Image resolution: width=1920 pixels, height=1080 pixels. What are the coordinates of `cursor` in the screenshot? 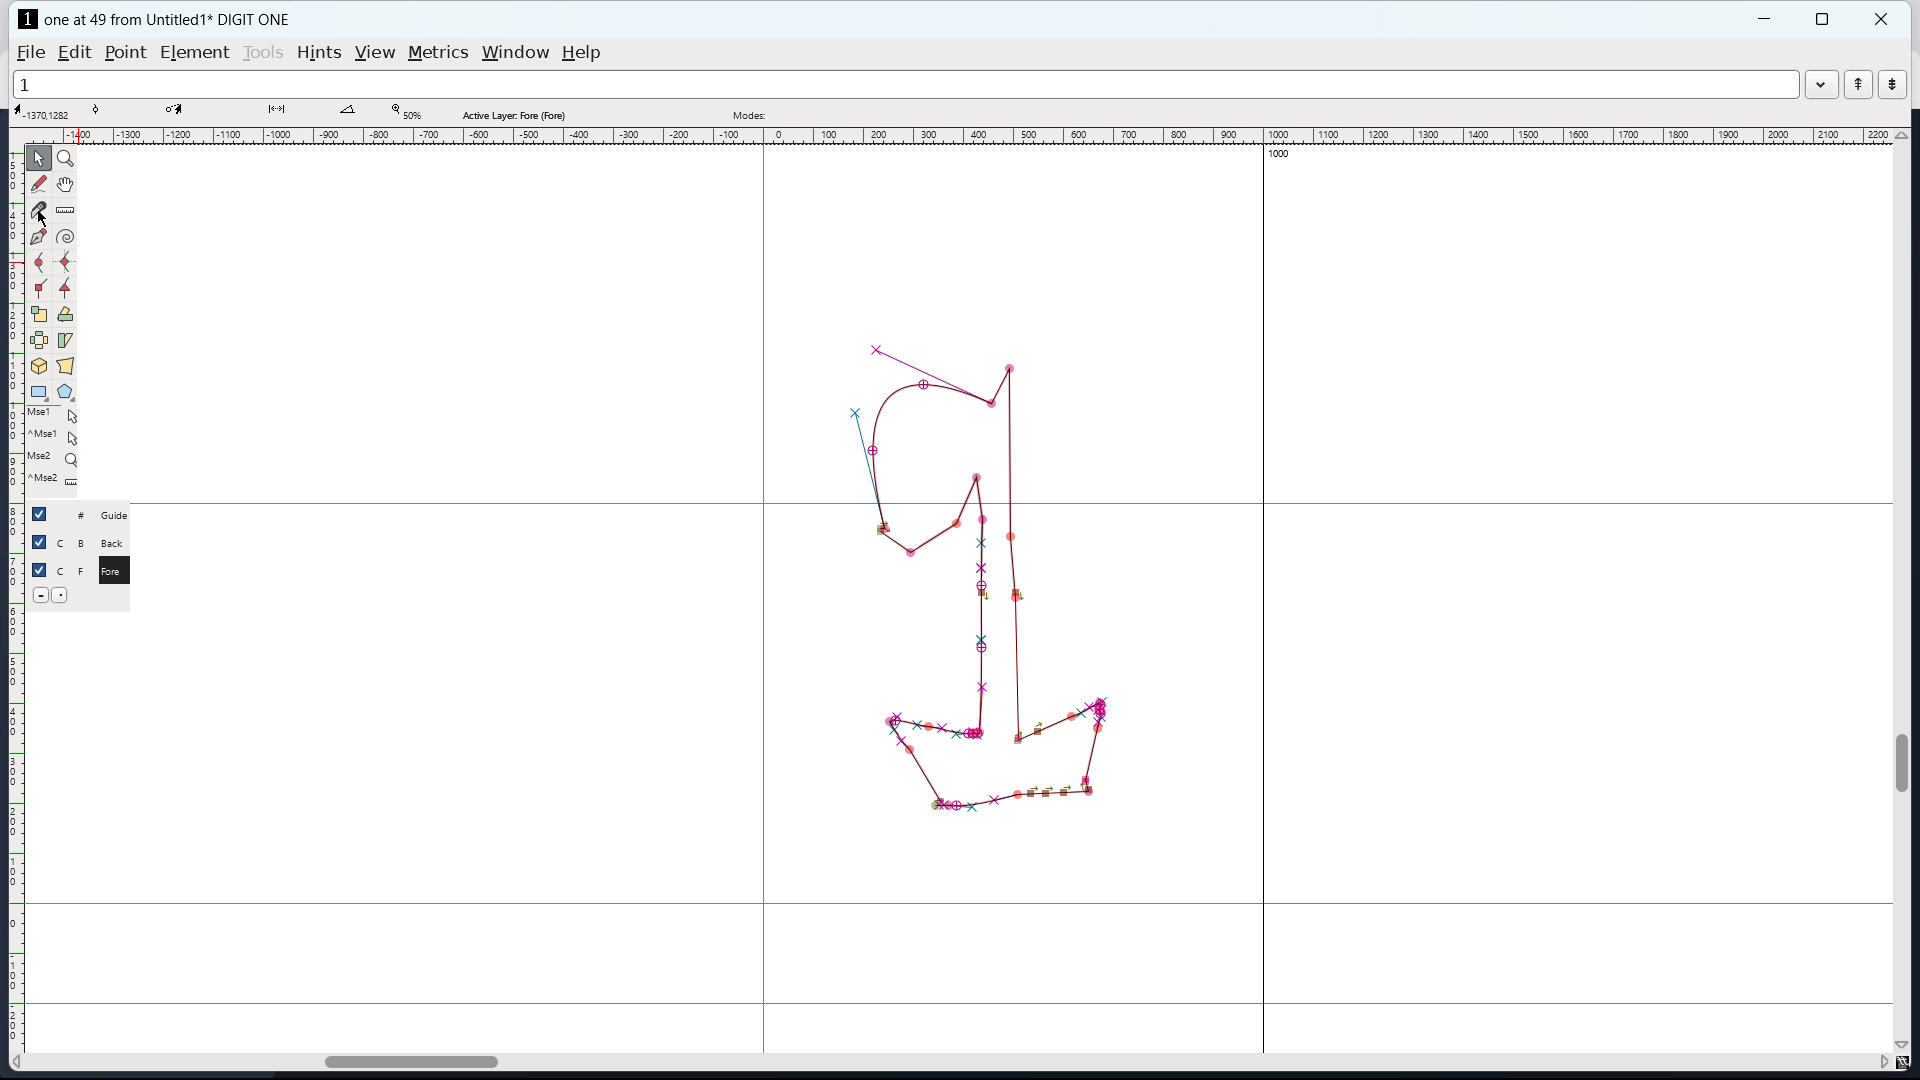 It's located at (36, 217).